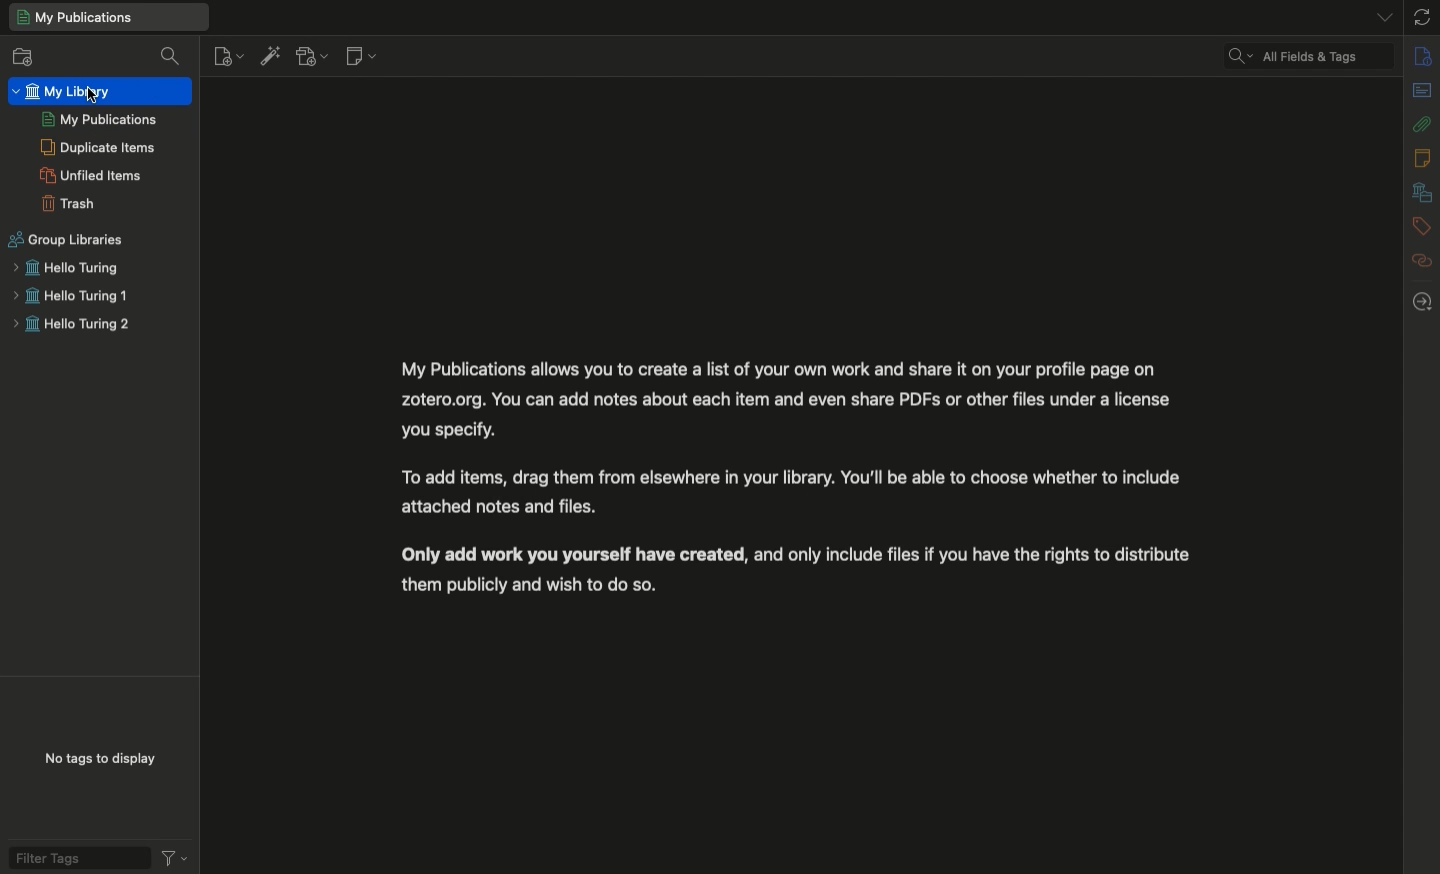  What do you see at coordinates (269, 56) in the screenshot?
I see `Add items by identifier` at bounding box center [269, 56].